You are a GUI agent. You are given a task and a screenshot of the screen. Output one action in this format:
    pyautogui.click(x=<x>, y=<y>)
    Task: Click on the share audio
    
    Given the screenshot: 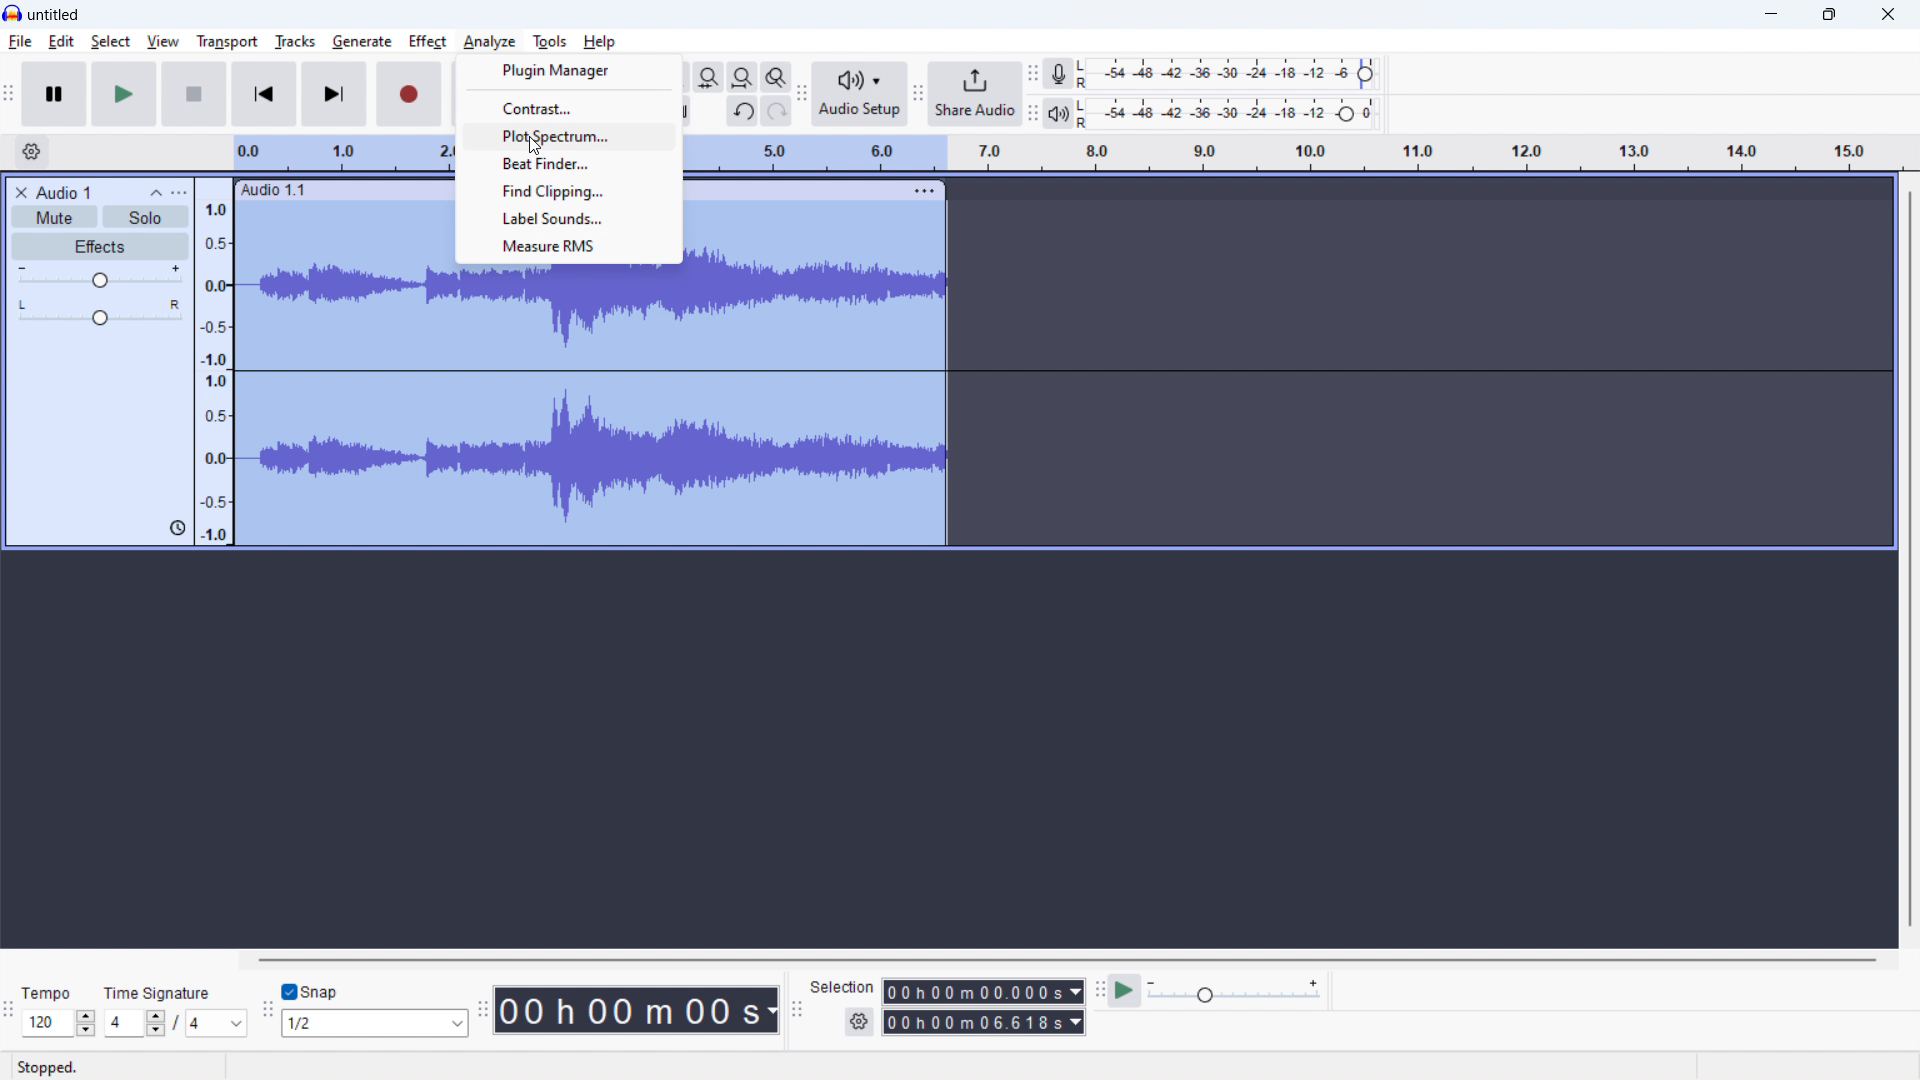 What is the action you would take?
    pyautogui.click(x=976, y=93)
    